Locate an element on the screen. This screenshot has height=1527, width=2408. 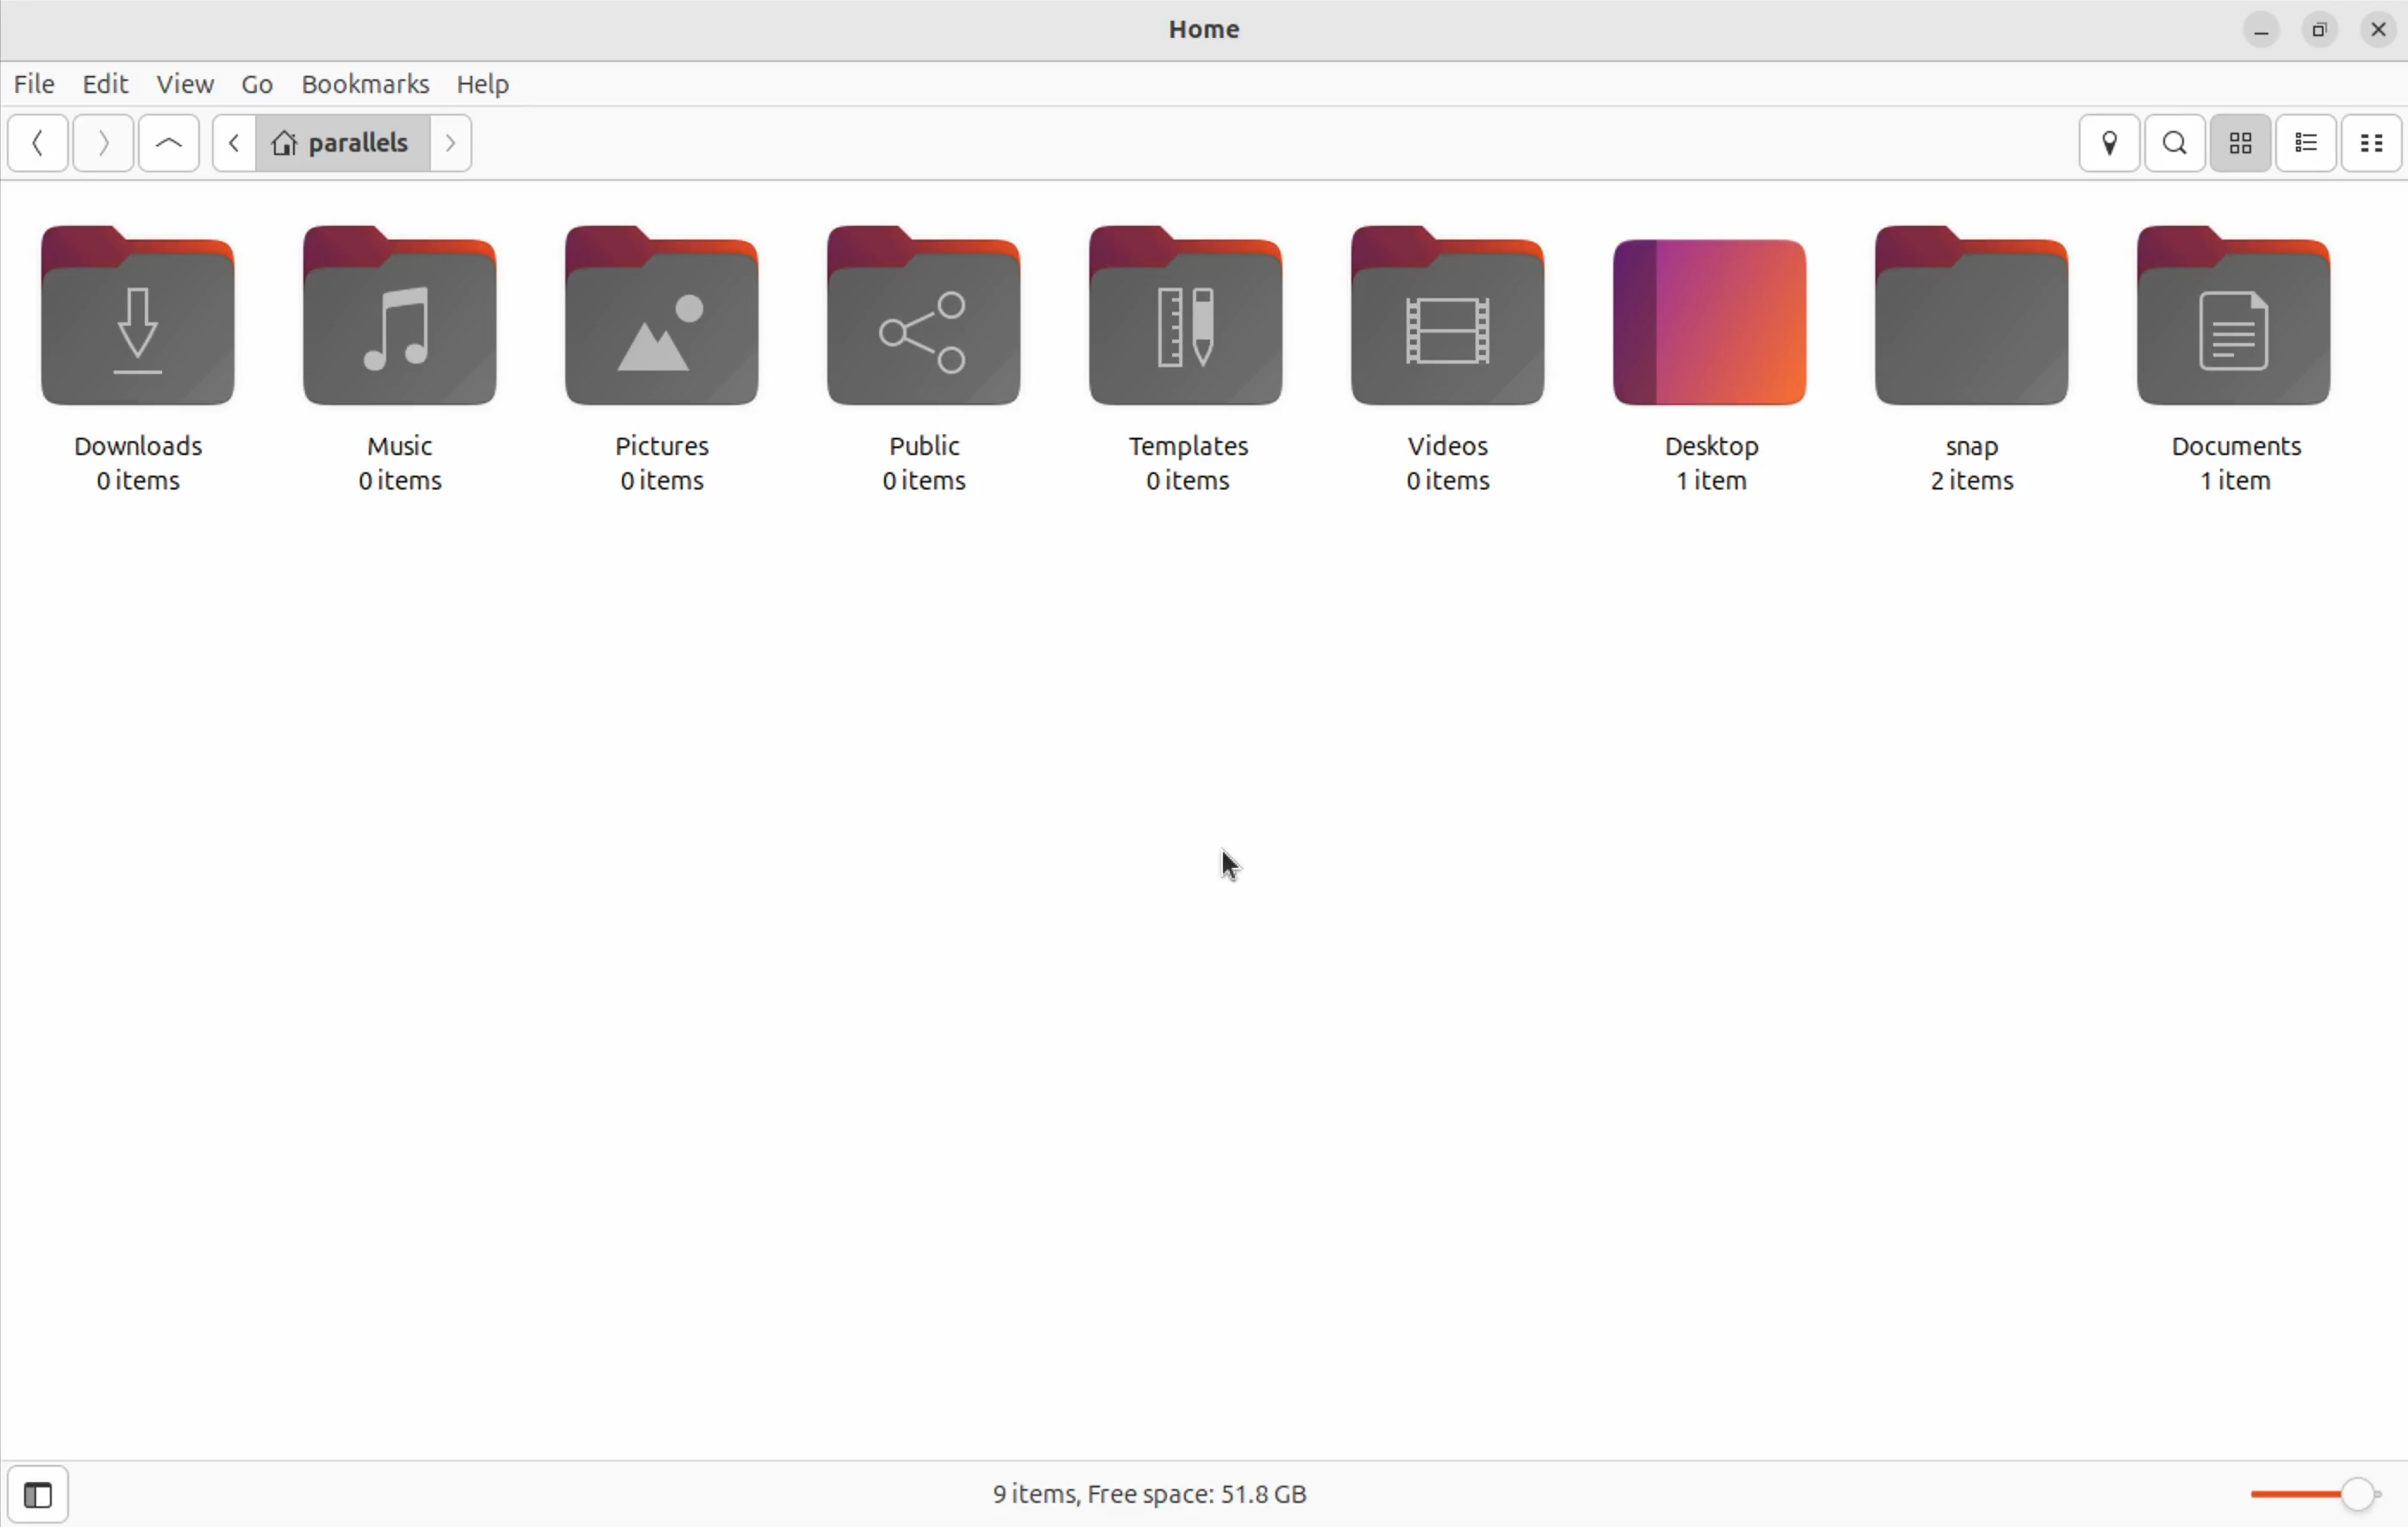
edit is located at coordinates (104, 81).